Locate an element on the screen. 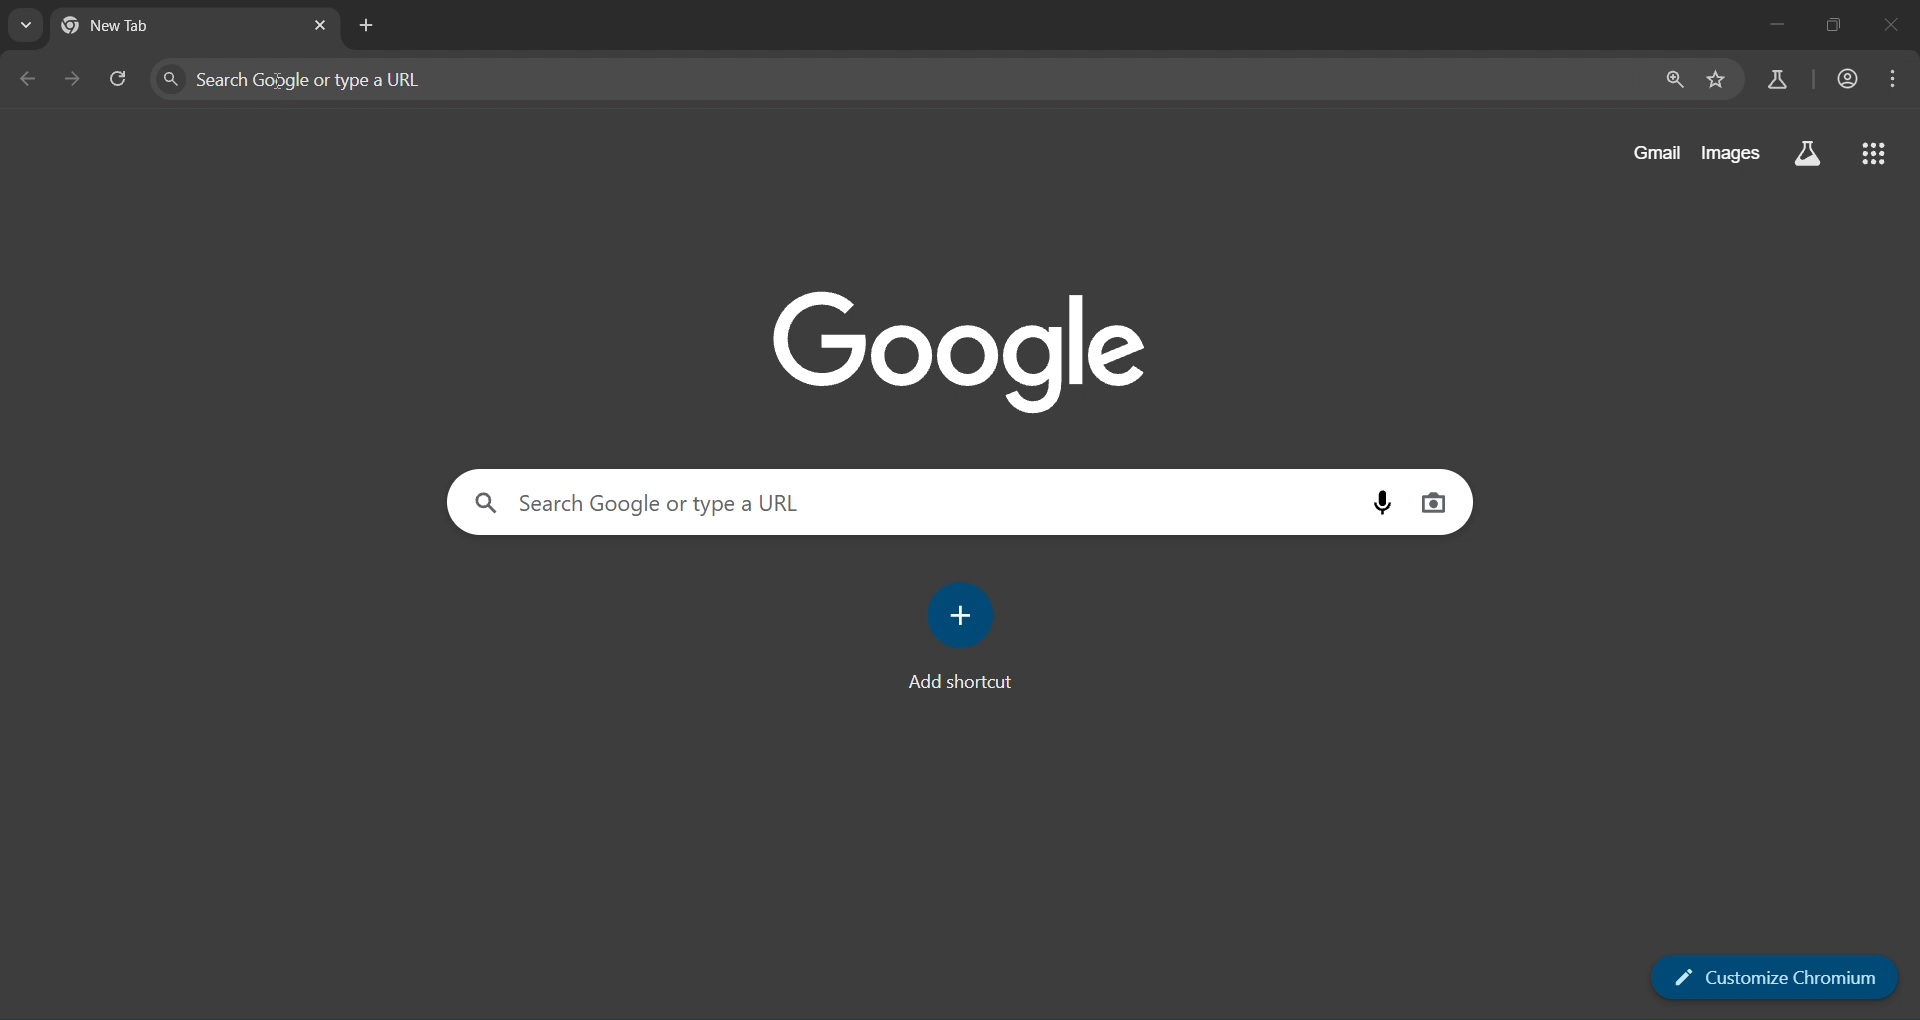  reload page is located at coordinates (121, 79).